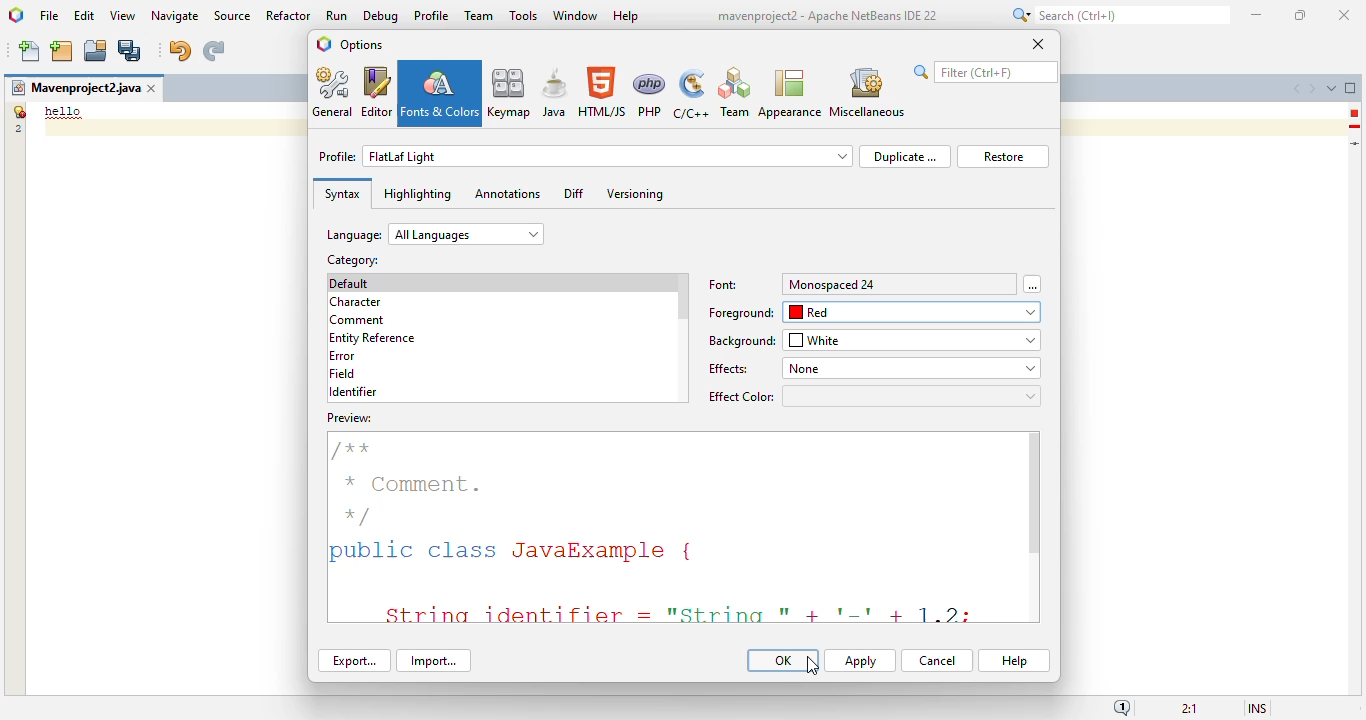  What do you see at coordinates (342, 194) in the screenshot?
I see `syntax` at bounding box center [342, 194].